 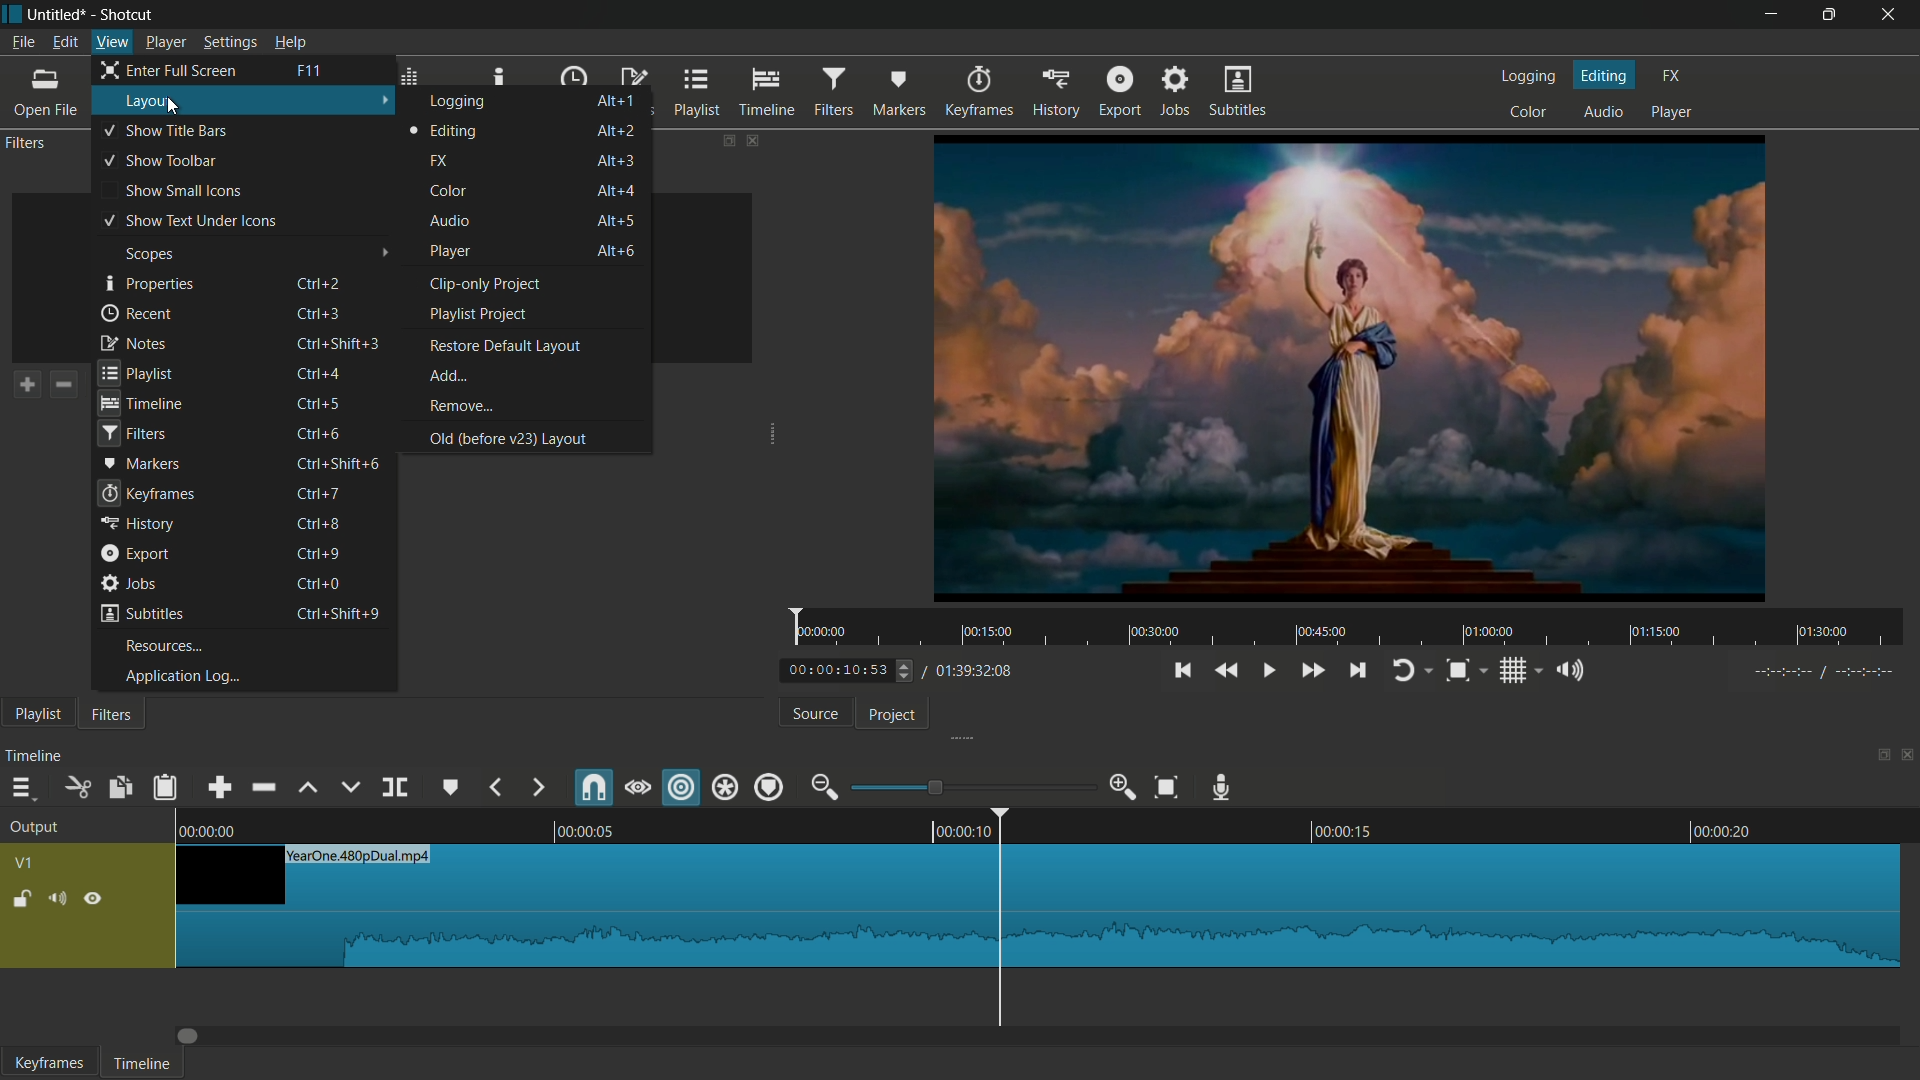 What do you see at coordinates (133, 553) in the screenshot?
I see `export` at bounding box center [133, 553].